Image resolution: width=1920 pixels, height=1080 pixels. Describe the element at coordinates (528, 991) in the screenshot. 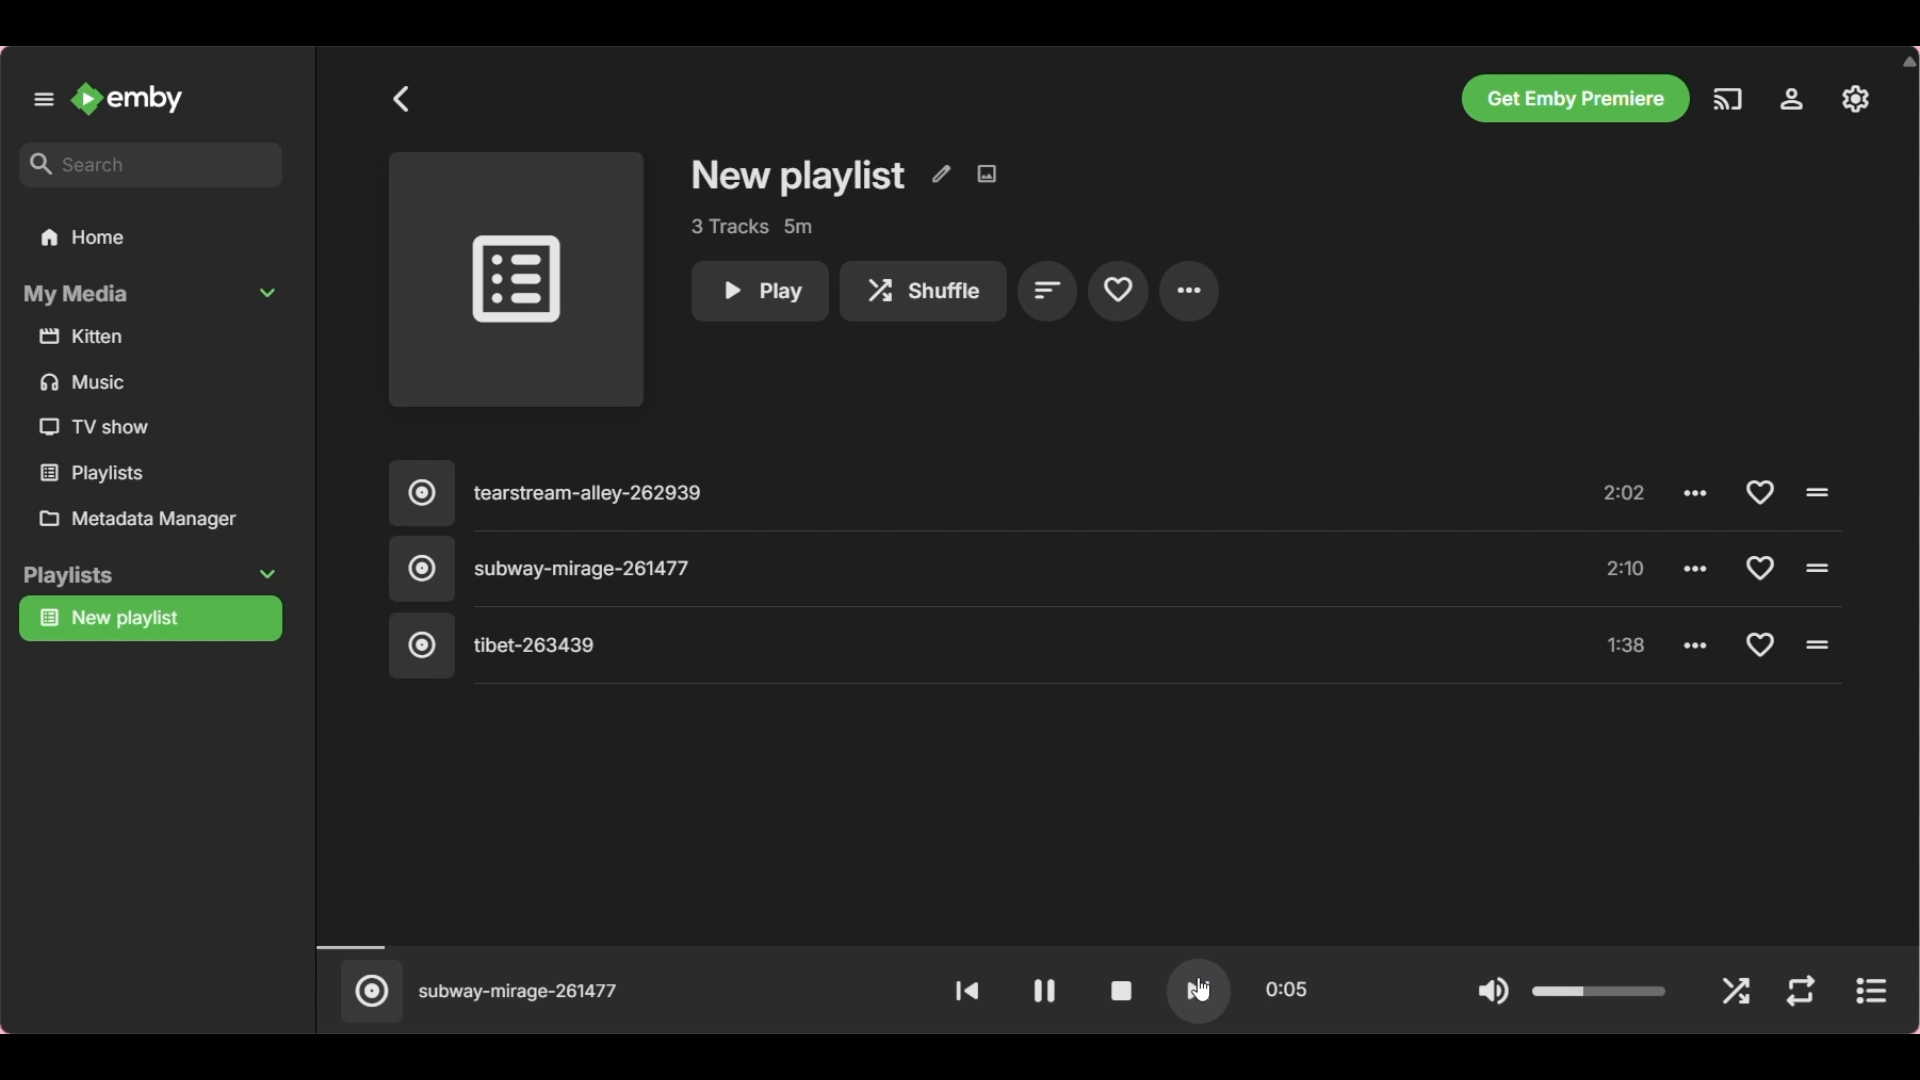

I see `subway mirage 261477` at that location.